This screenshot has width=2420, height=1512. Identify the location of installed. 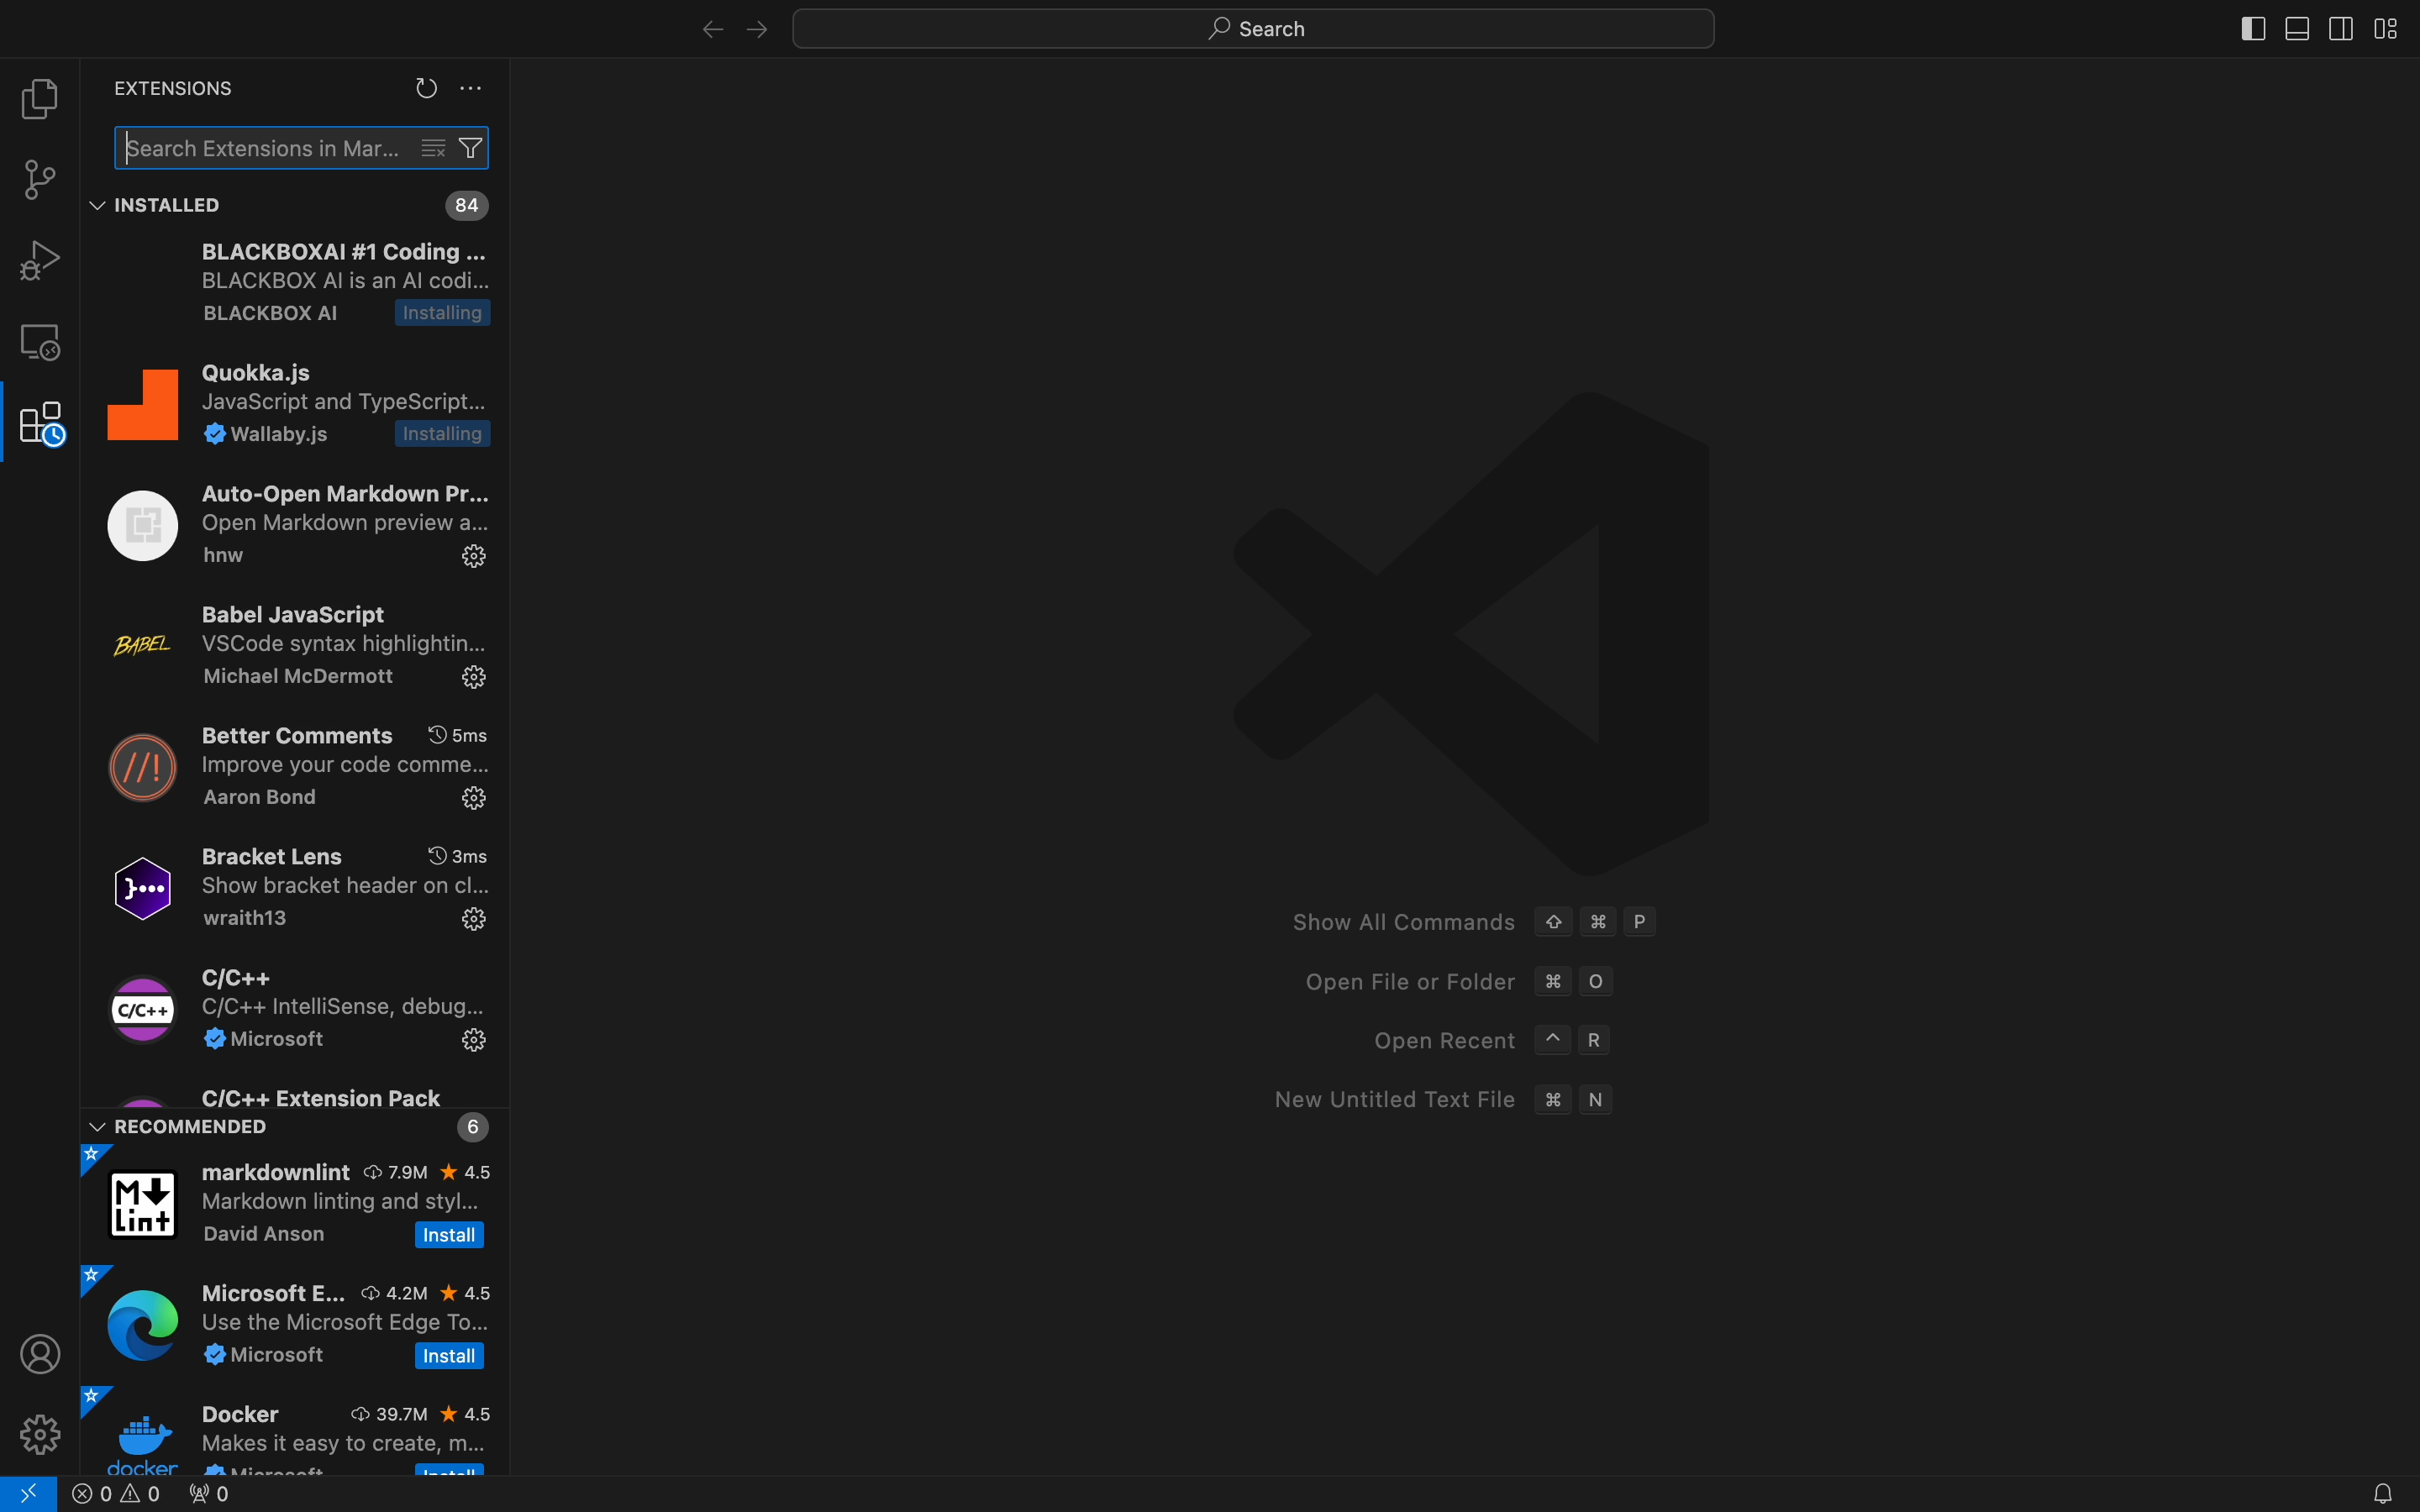
(165, 205).